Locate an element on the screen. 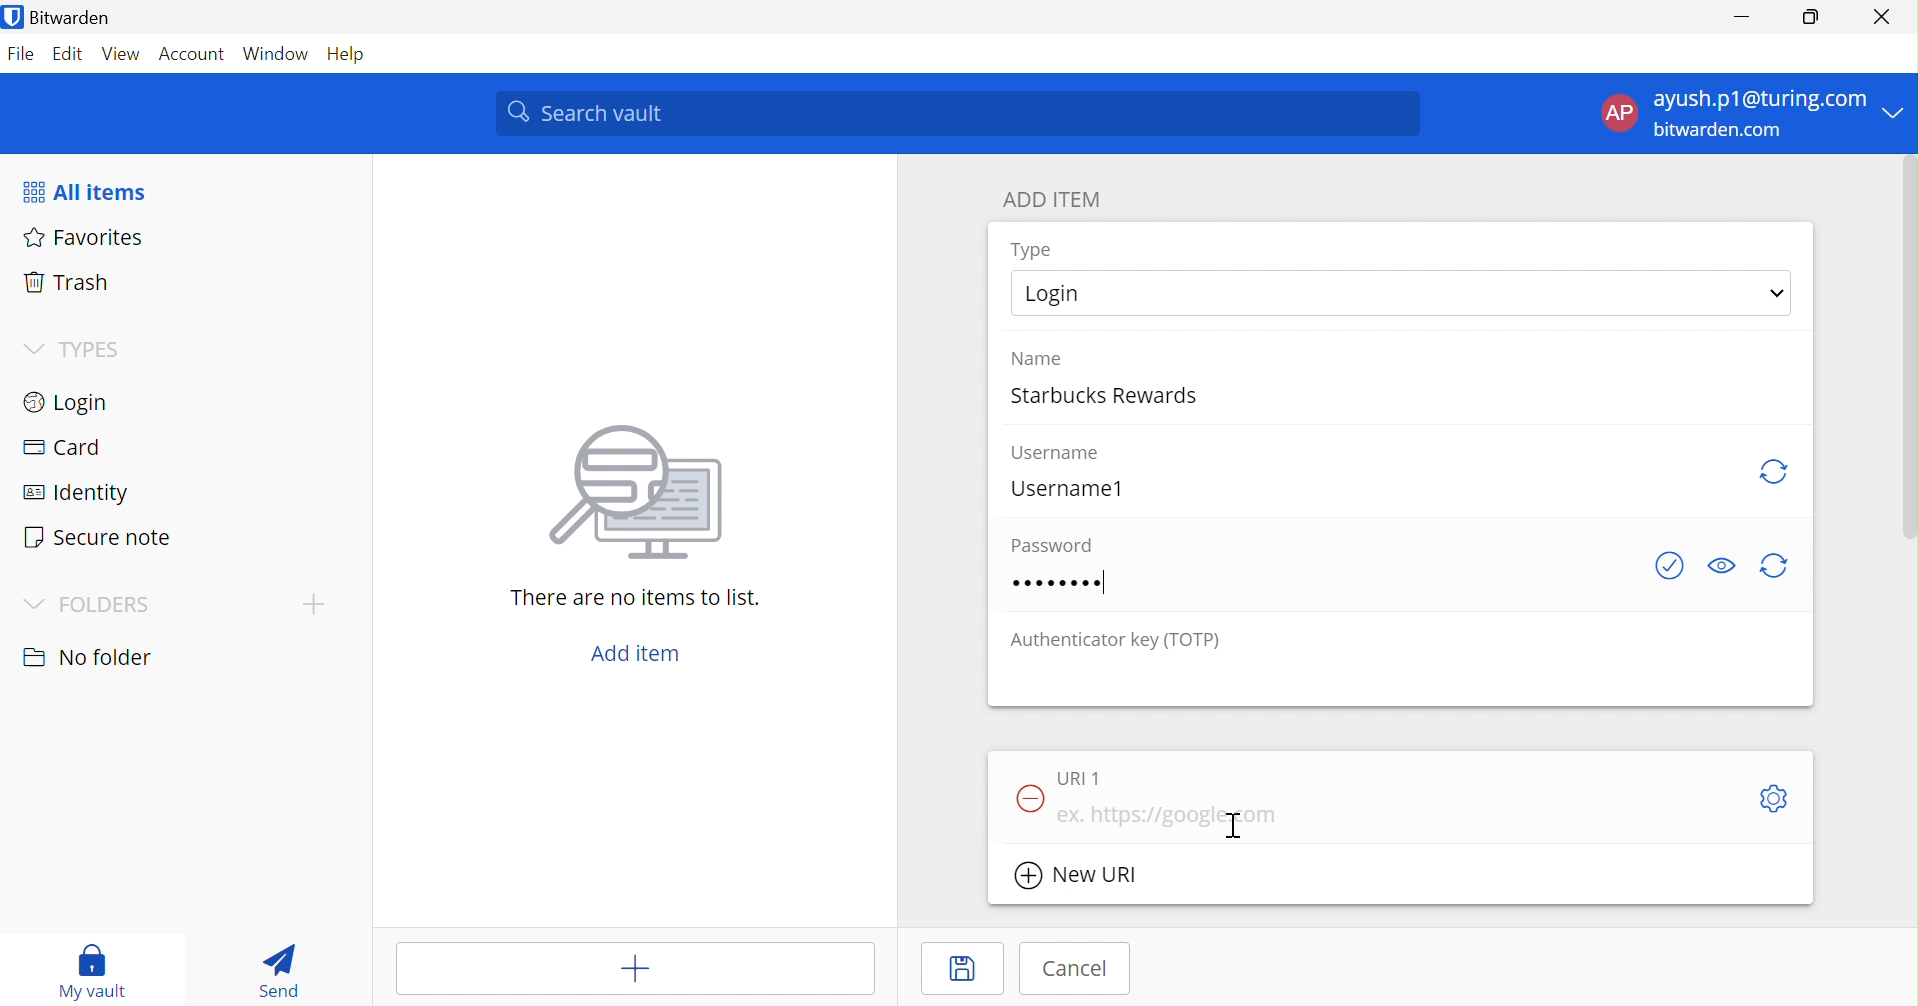 The width and height of the screenshot is (1918, 1006). Drop Down is located at coordinates (1898, 111).